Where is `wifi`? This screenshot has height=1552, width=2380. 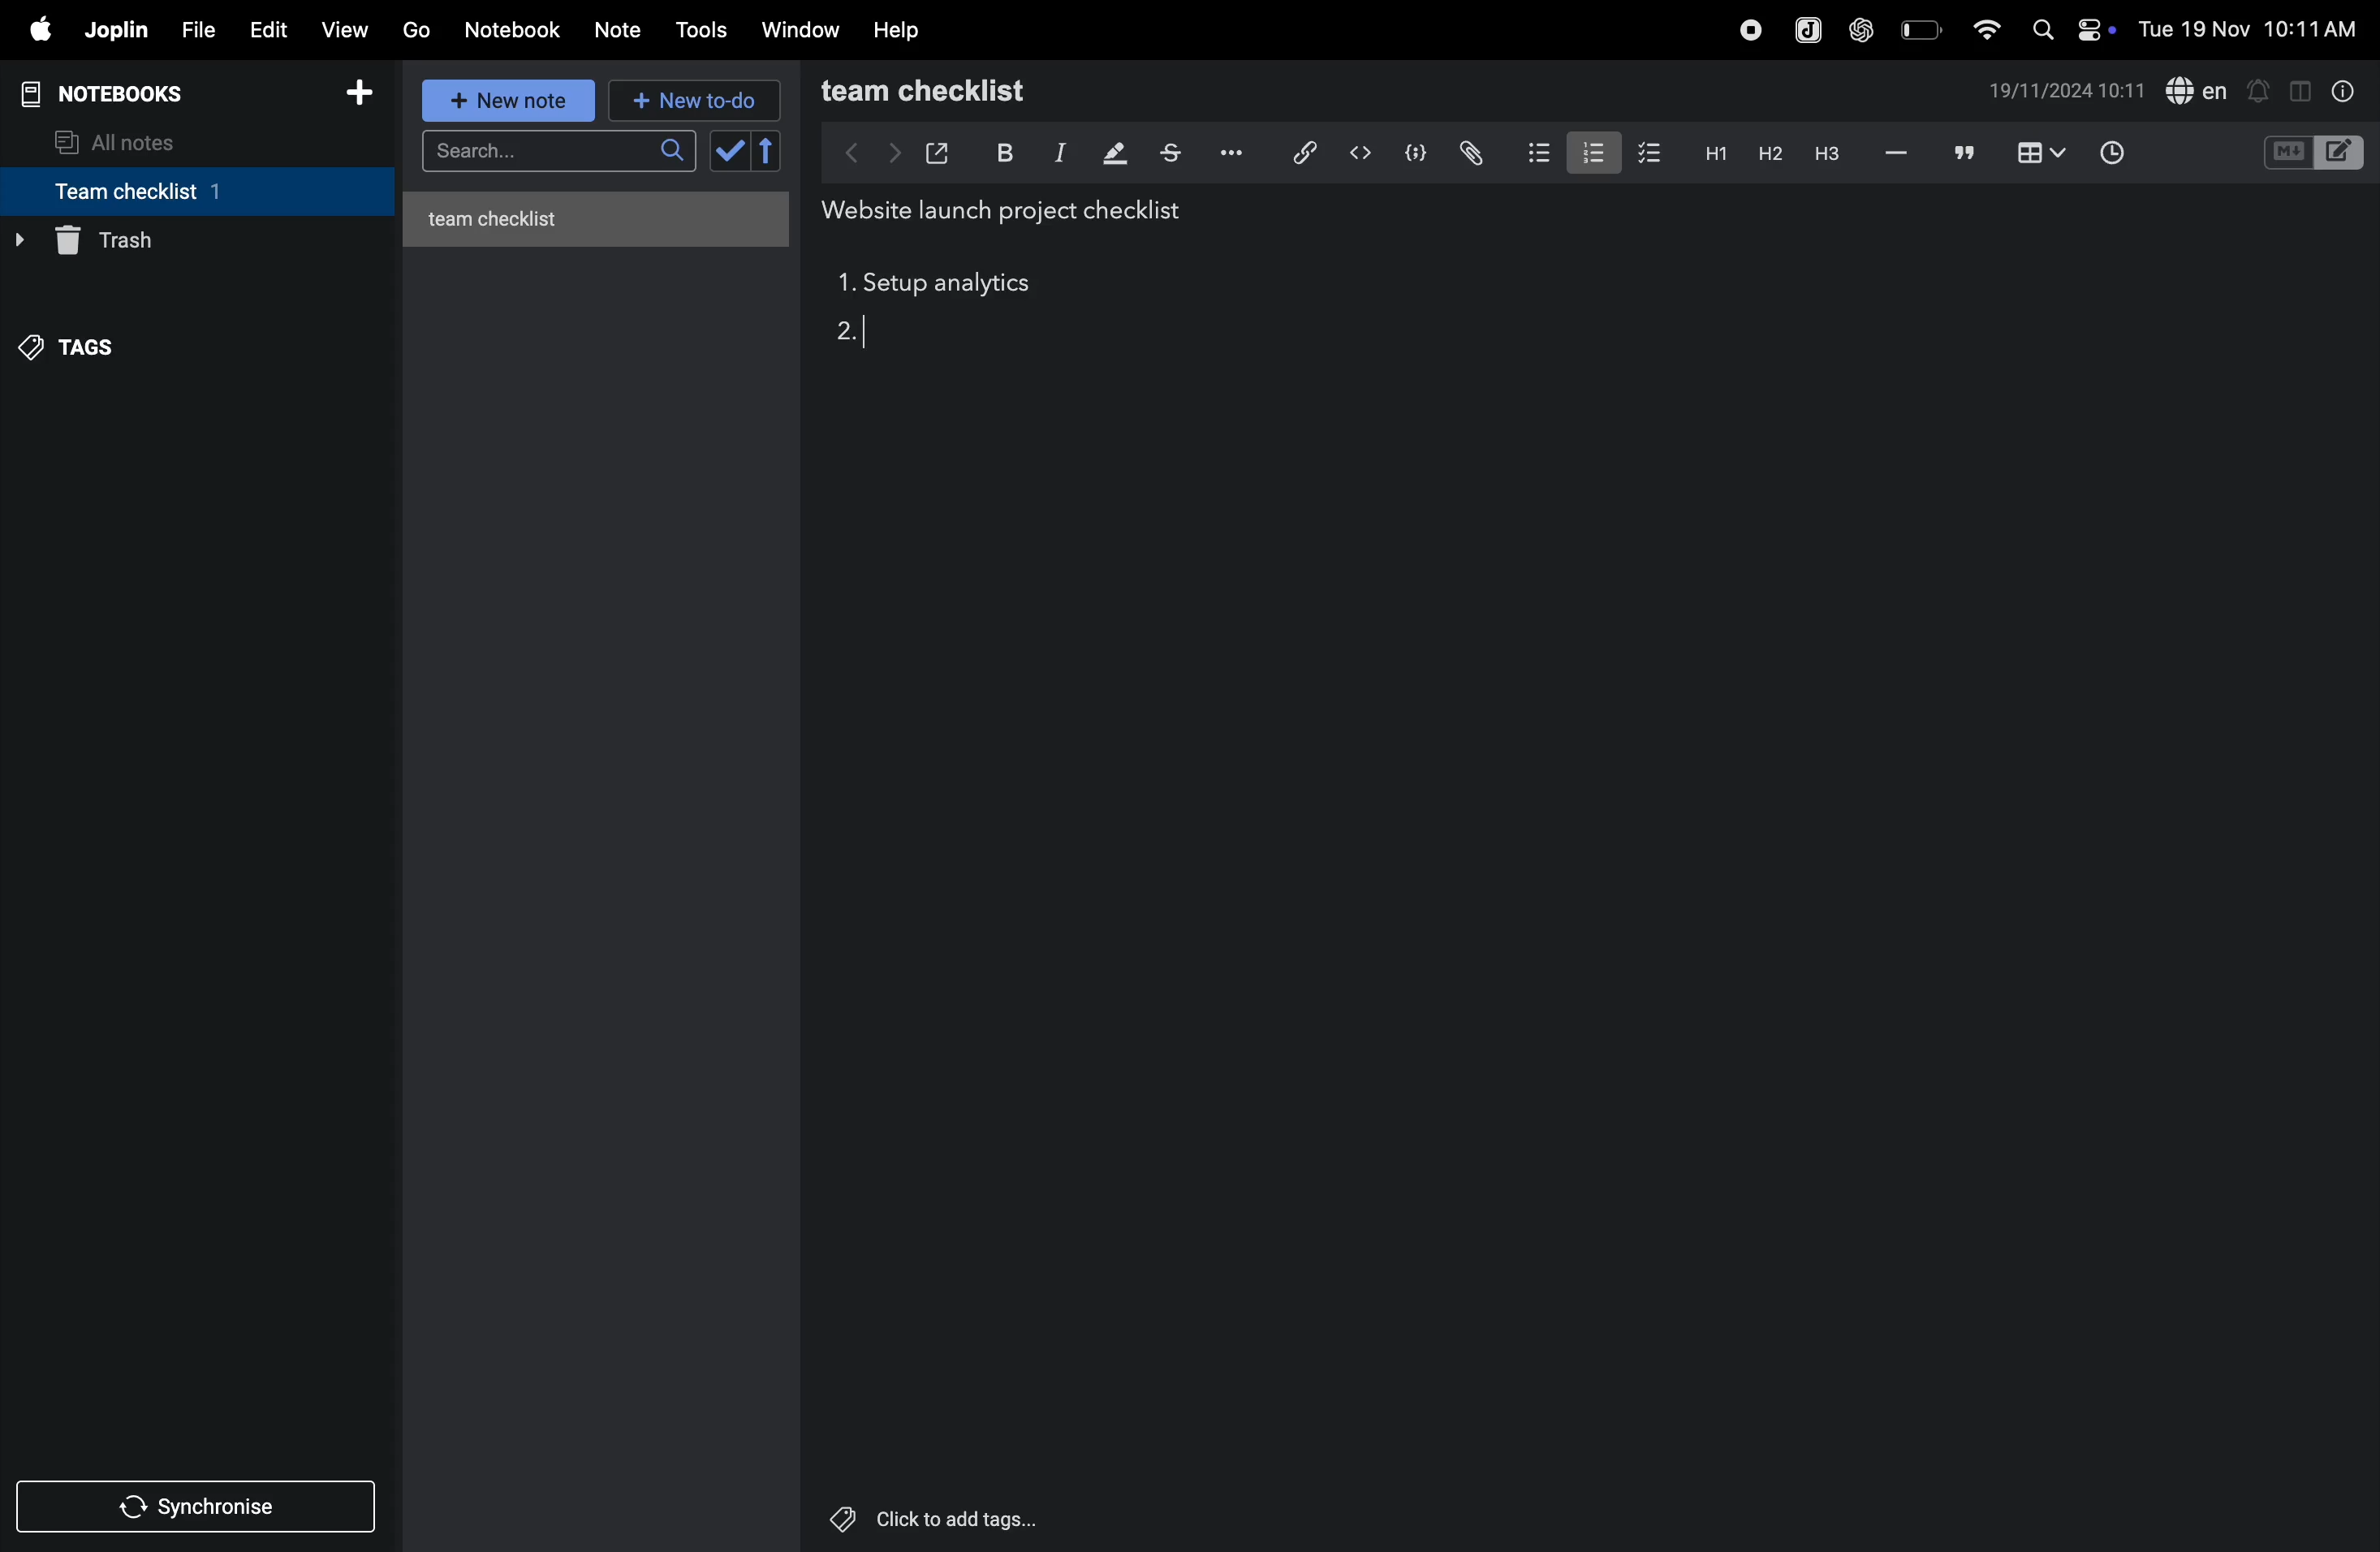 wifi is located at coordinates (1980, 28).